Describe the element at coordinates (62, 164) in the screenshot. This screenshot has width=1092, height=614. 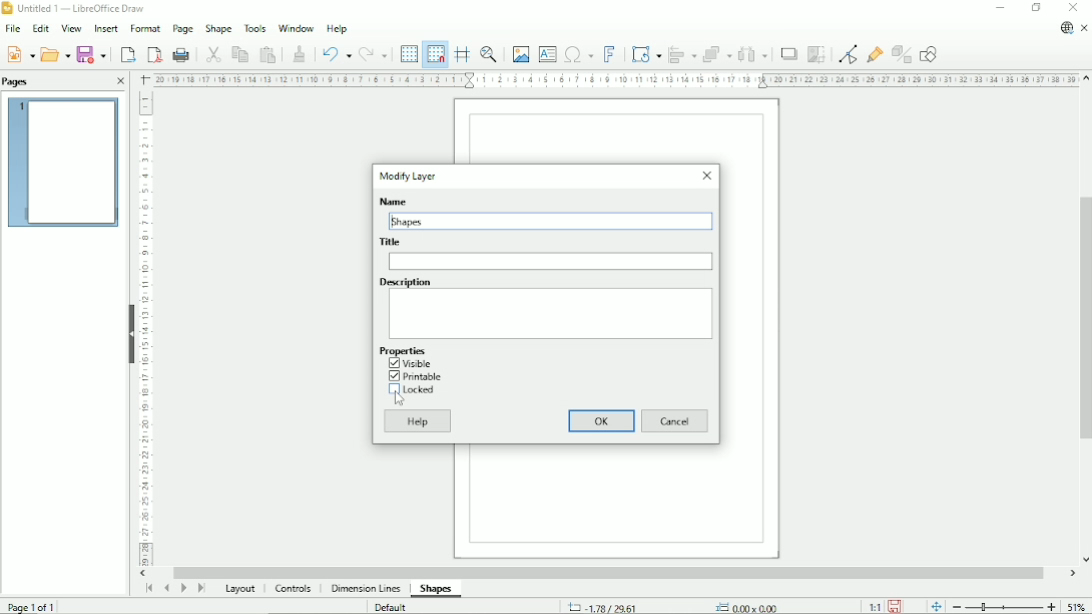
I see `Preview` at that location.